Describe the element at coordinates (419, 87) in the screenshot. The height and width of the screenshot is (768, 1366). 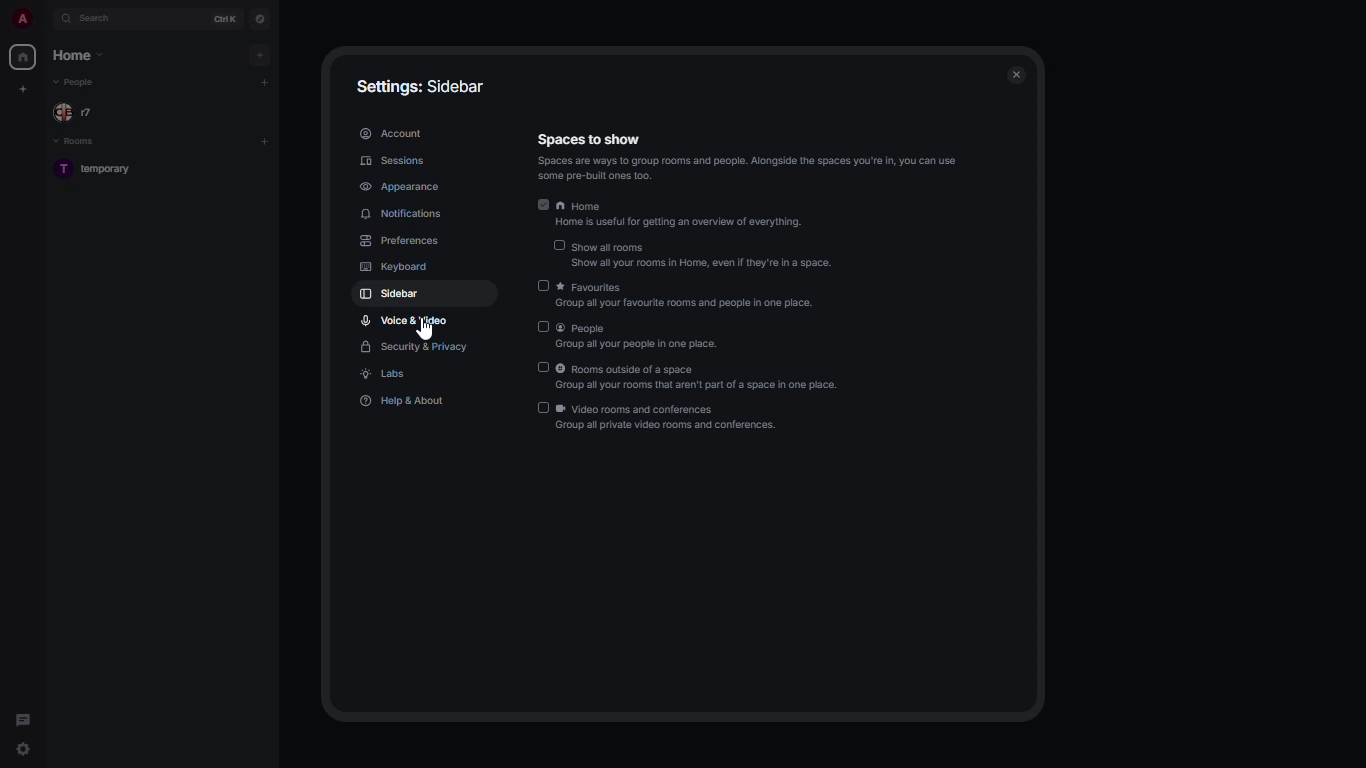
I see `settings: sidebar` at that location.